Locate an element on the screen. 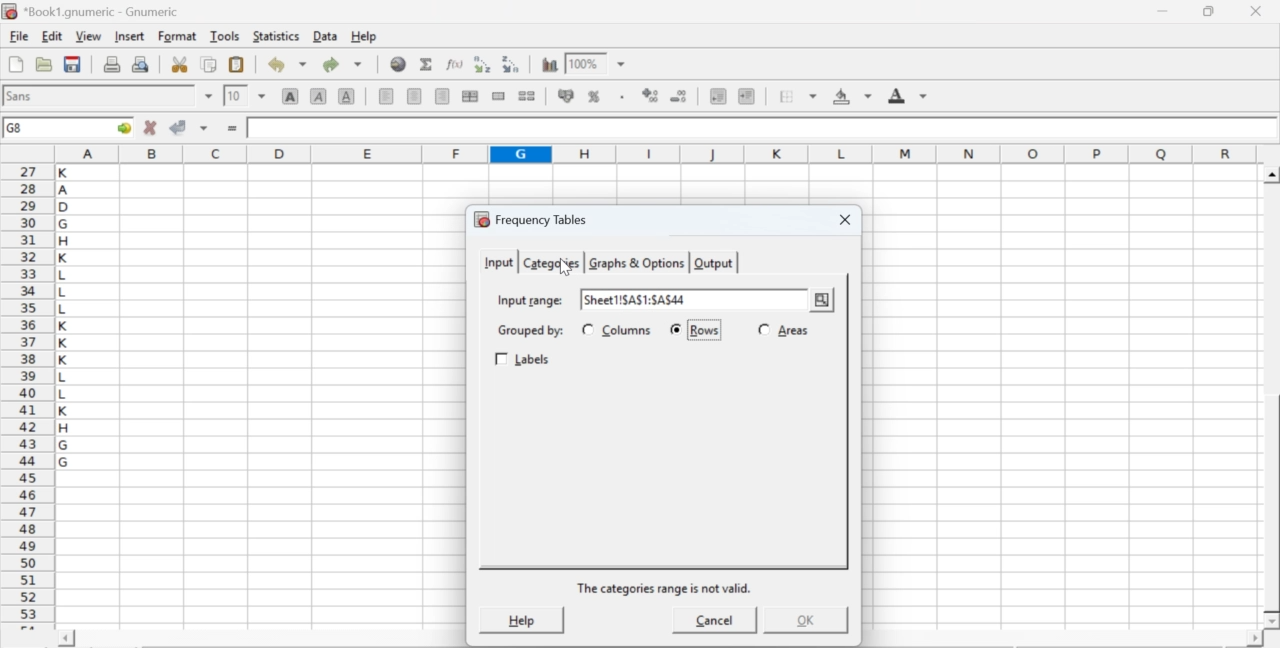 This screenshot has height=648, width=1280. input range: is located at coordinates (529, 299).